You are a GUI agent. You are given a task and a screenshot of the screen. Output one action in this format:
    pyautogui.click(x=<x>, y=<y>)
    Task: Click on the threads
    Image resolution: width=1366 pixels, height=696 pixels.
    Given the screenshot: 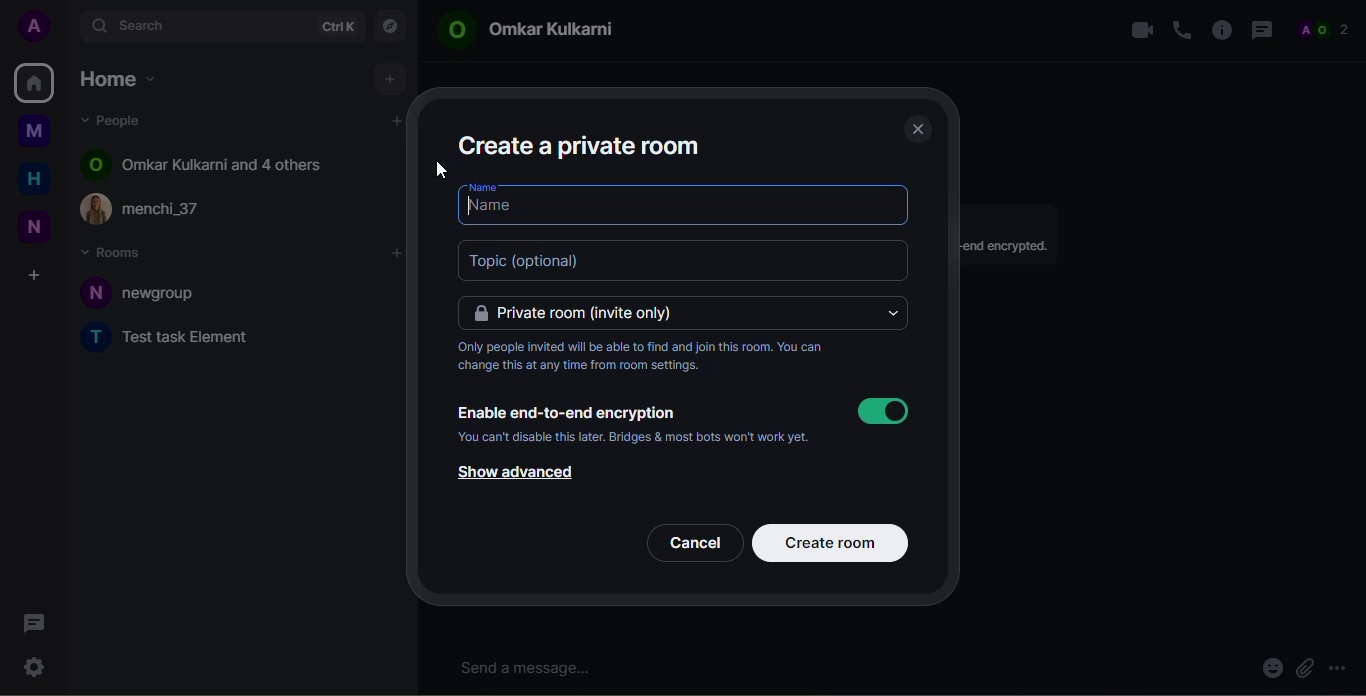 What is the action you would take?
    pyautogui.click(x=33, y=623)
    